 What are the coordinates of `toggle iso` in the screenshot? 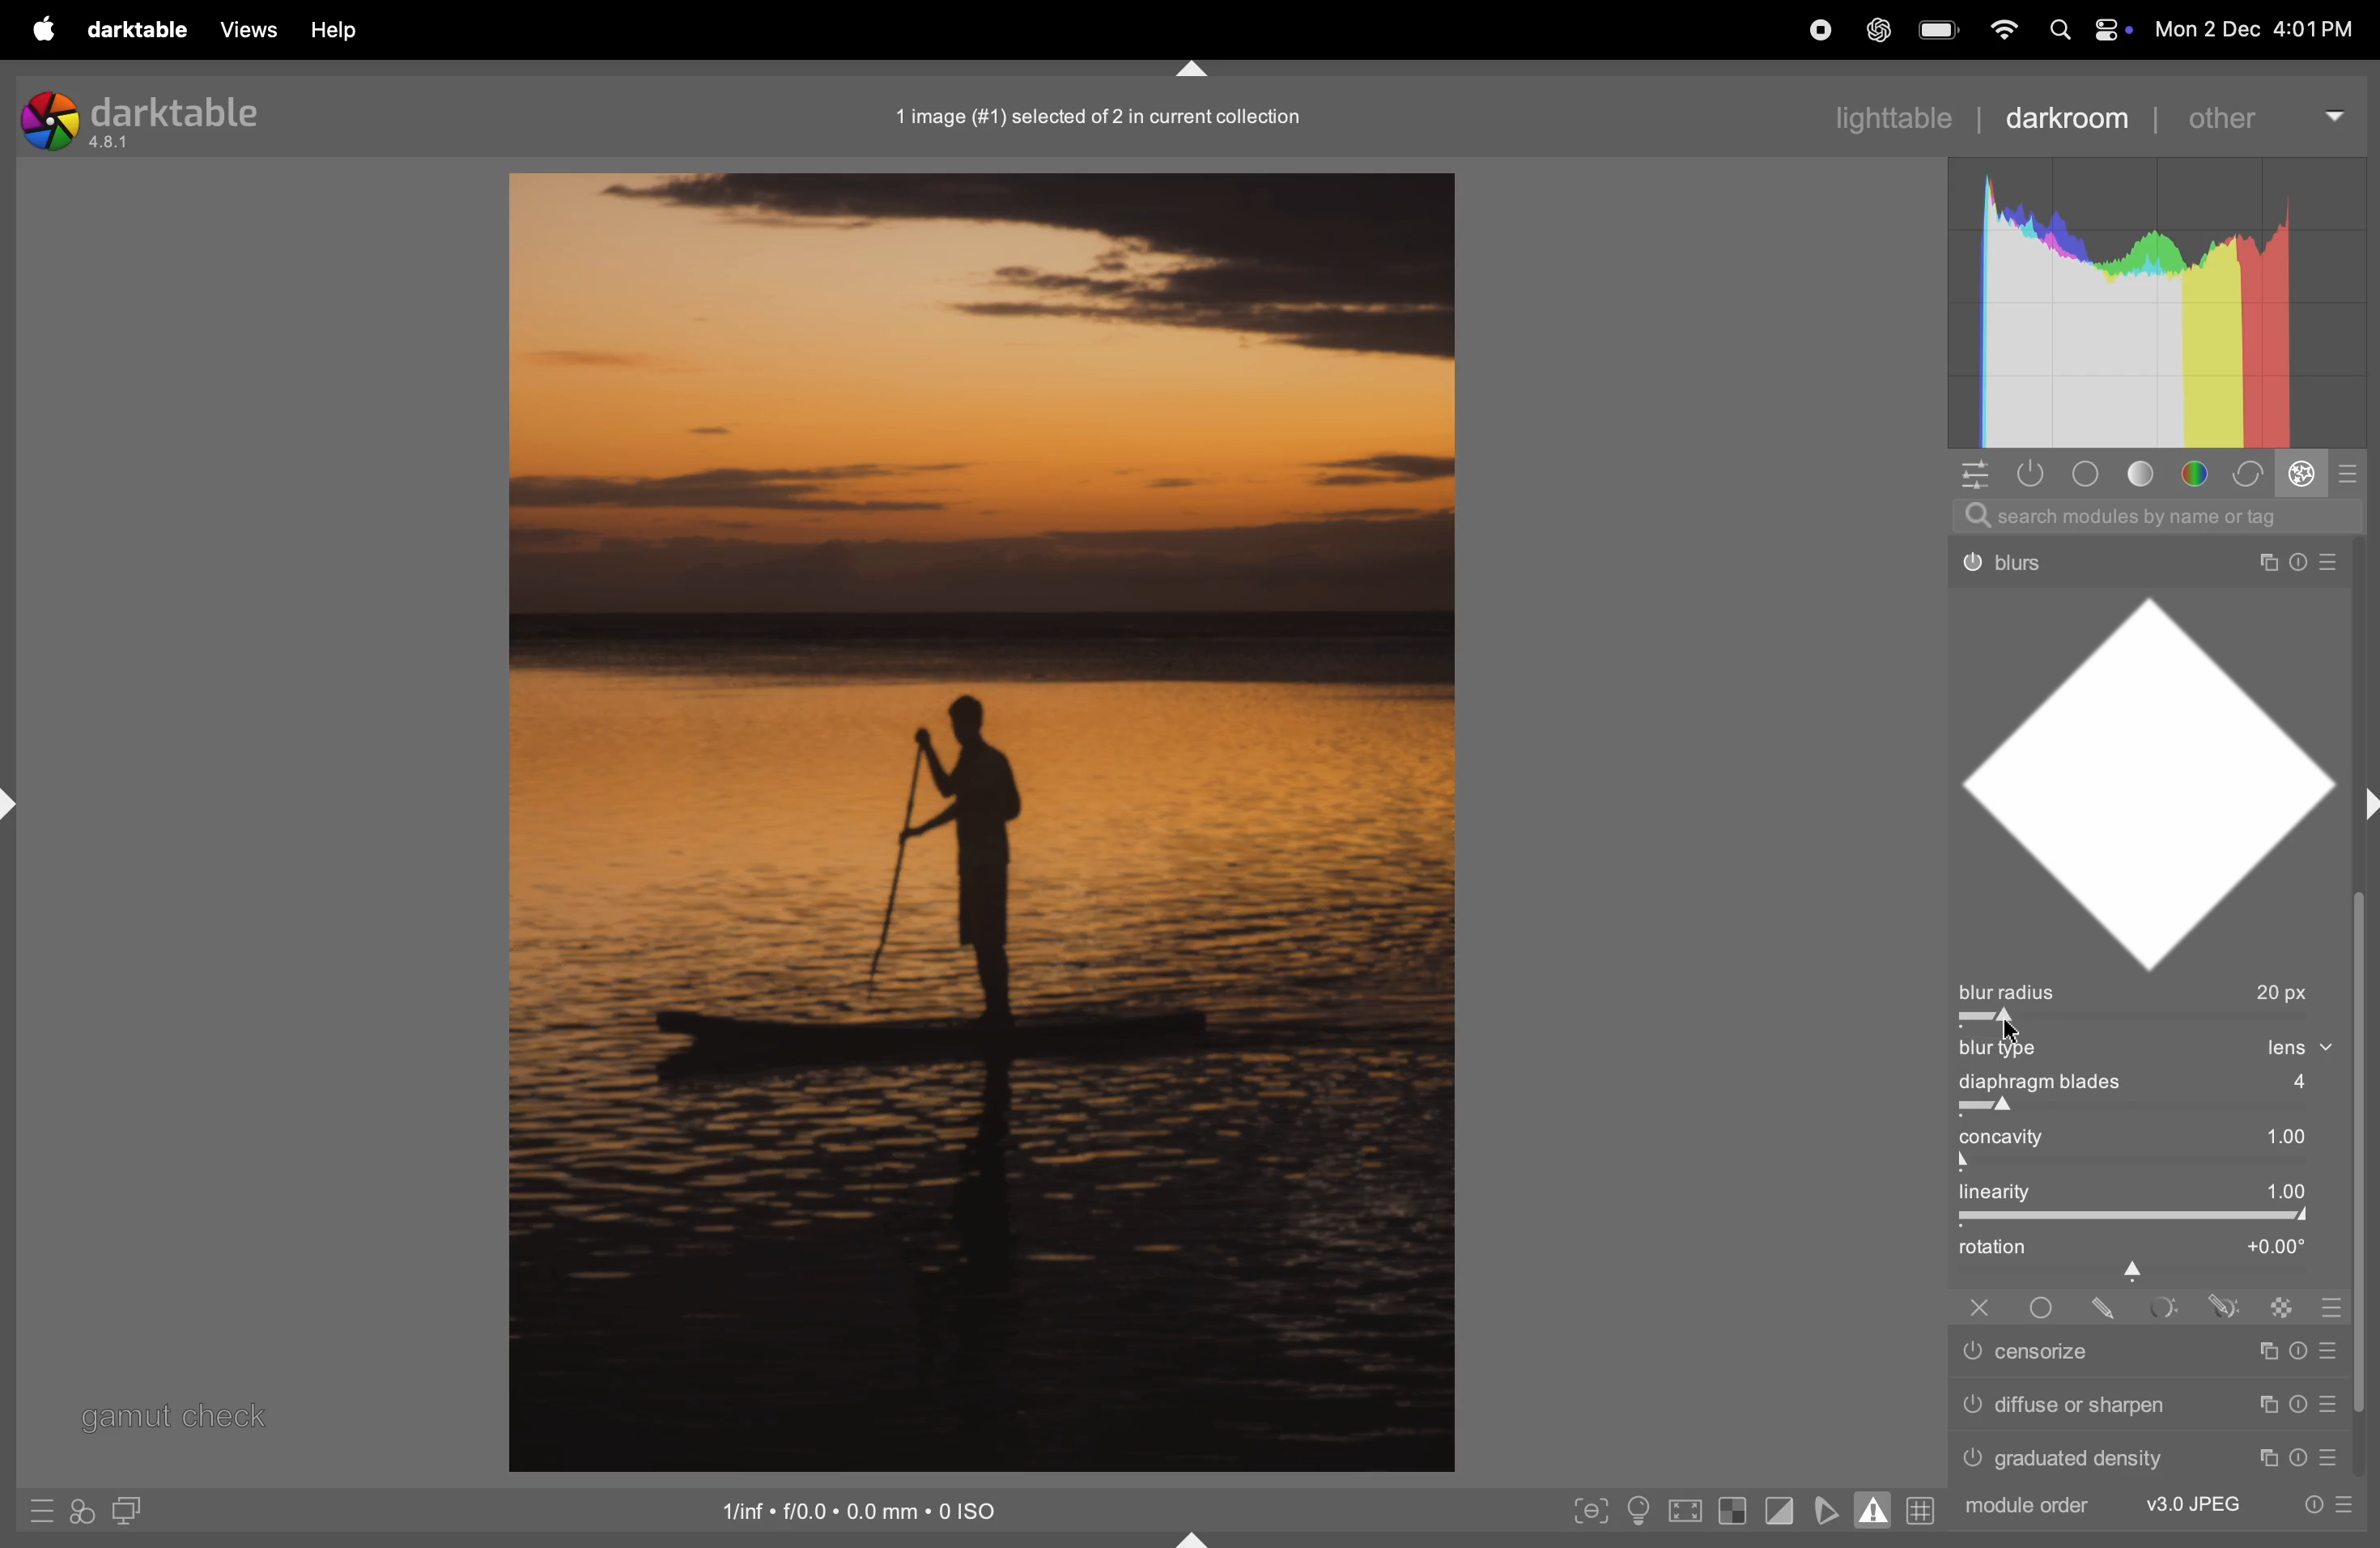 It's located at (1635, 1513).